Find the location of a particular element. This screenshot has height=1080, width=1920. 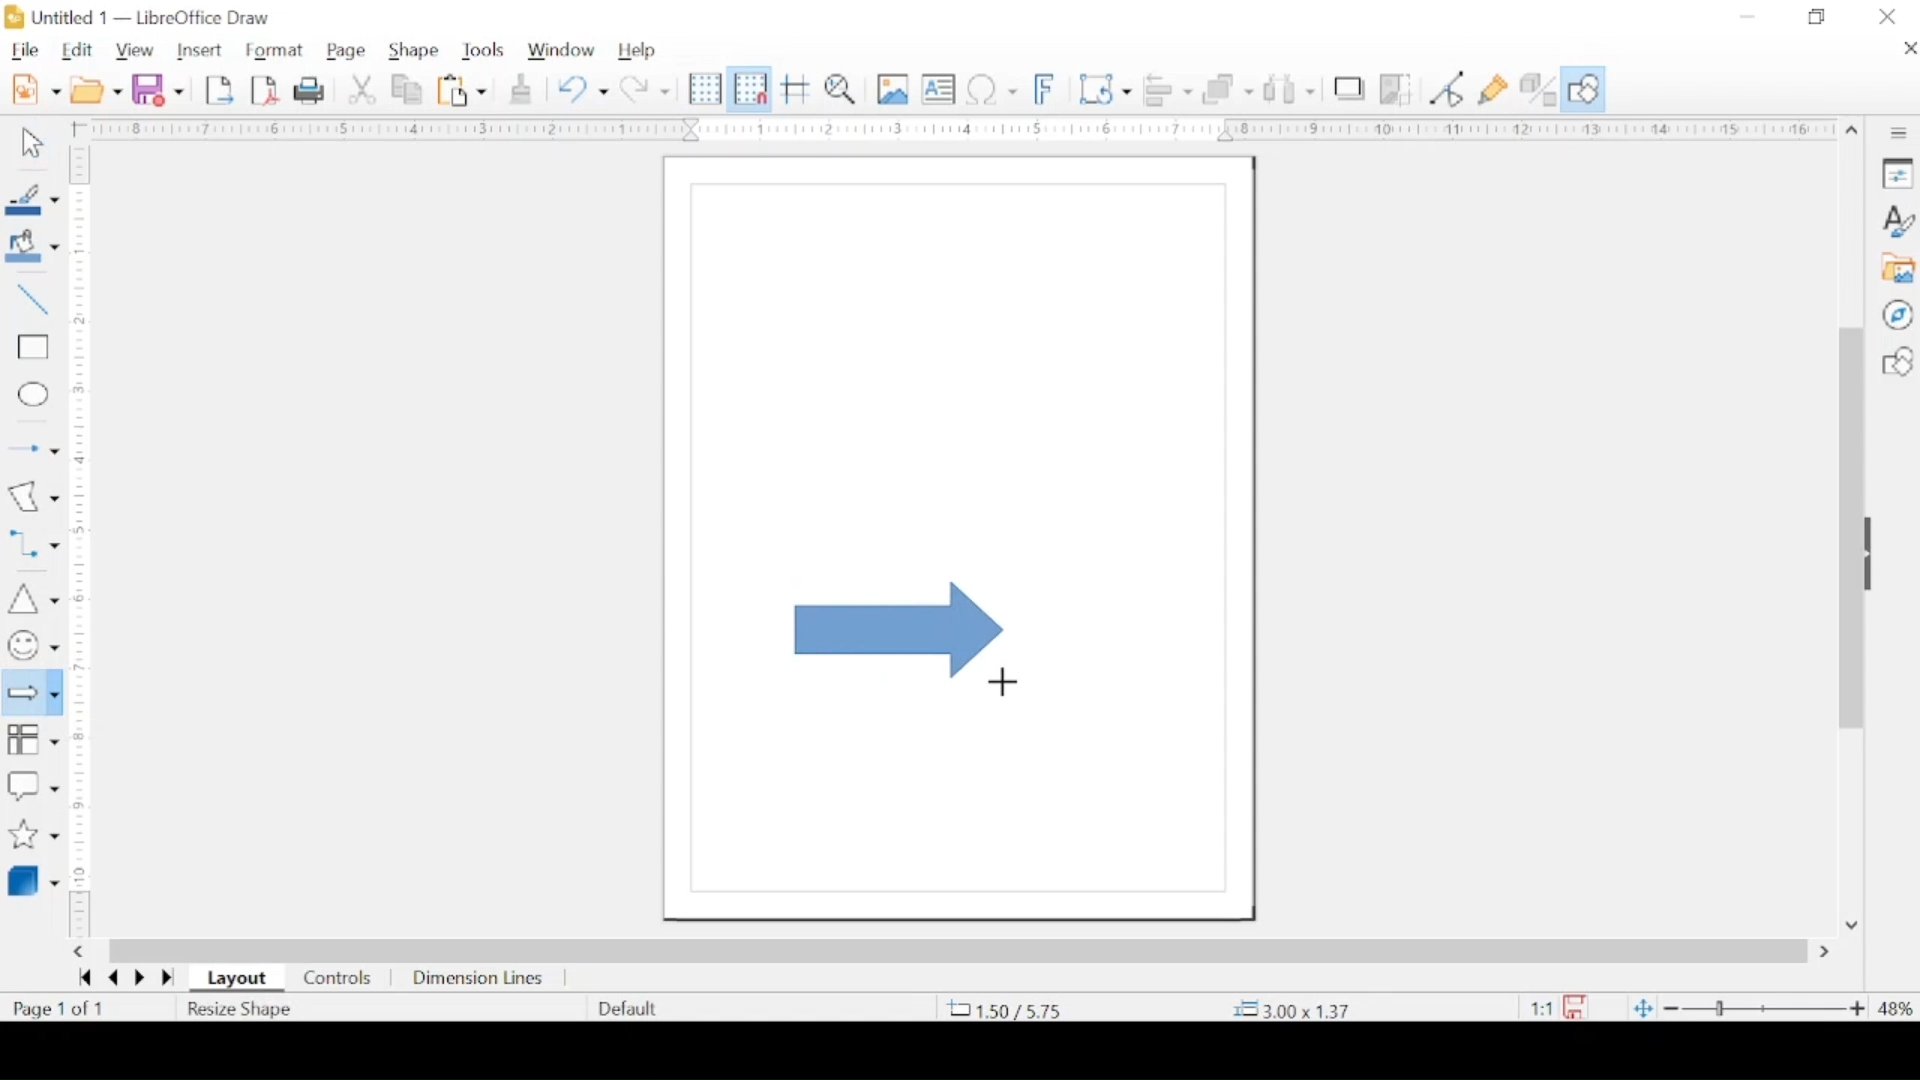

copy is located at coordinates (408, 89).